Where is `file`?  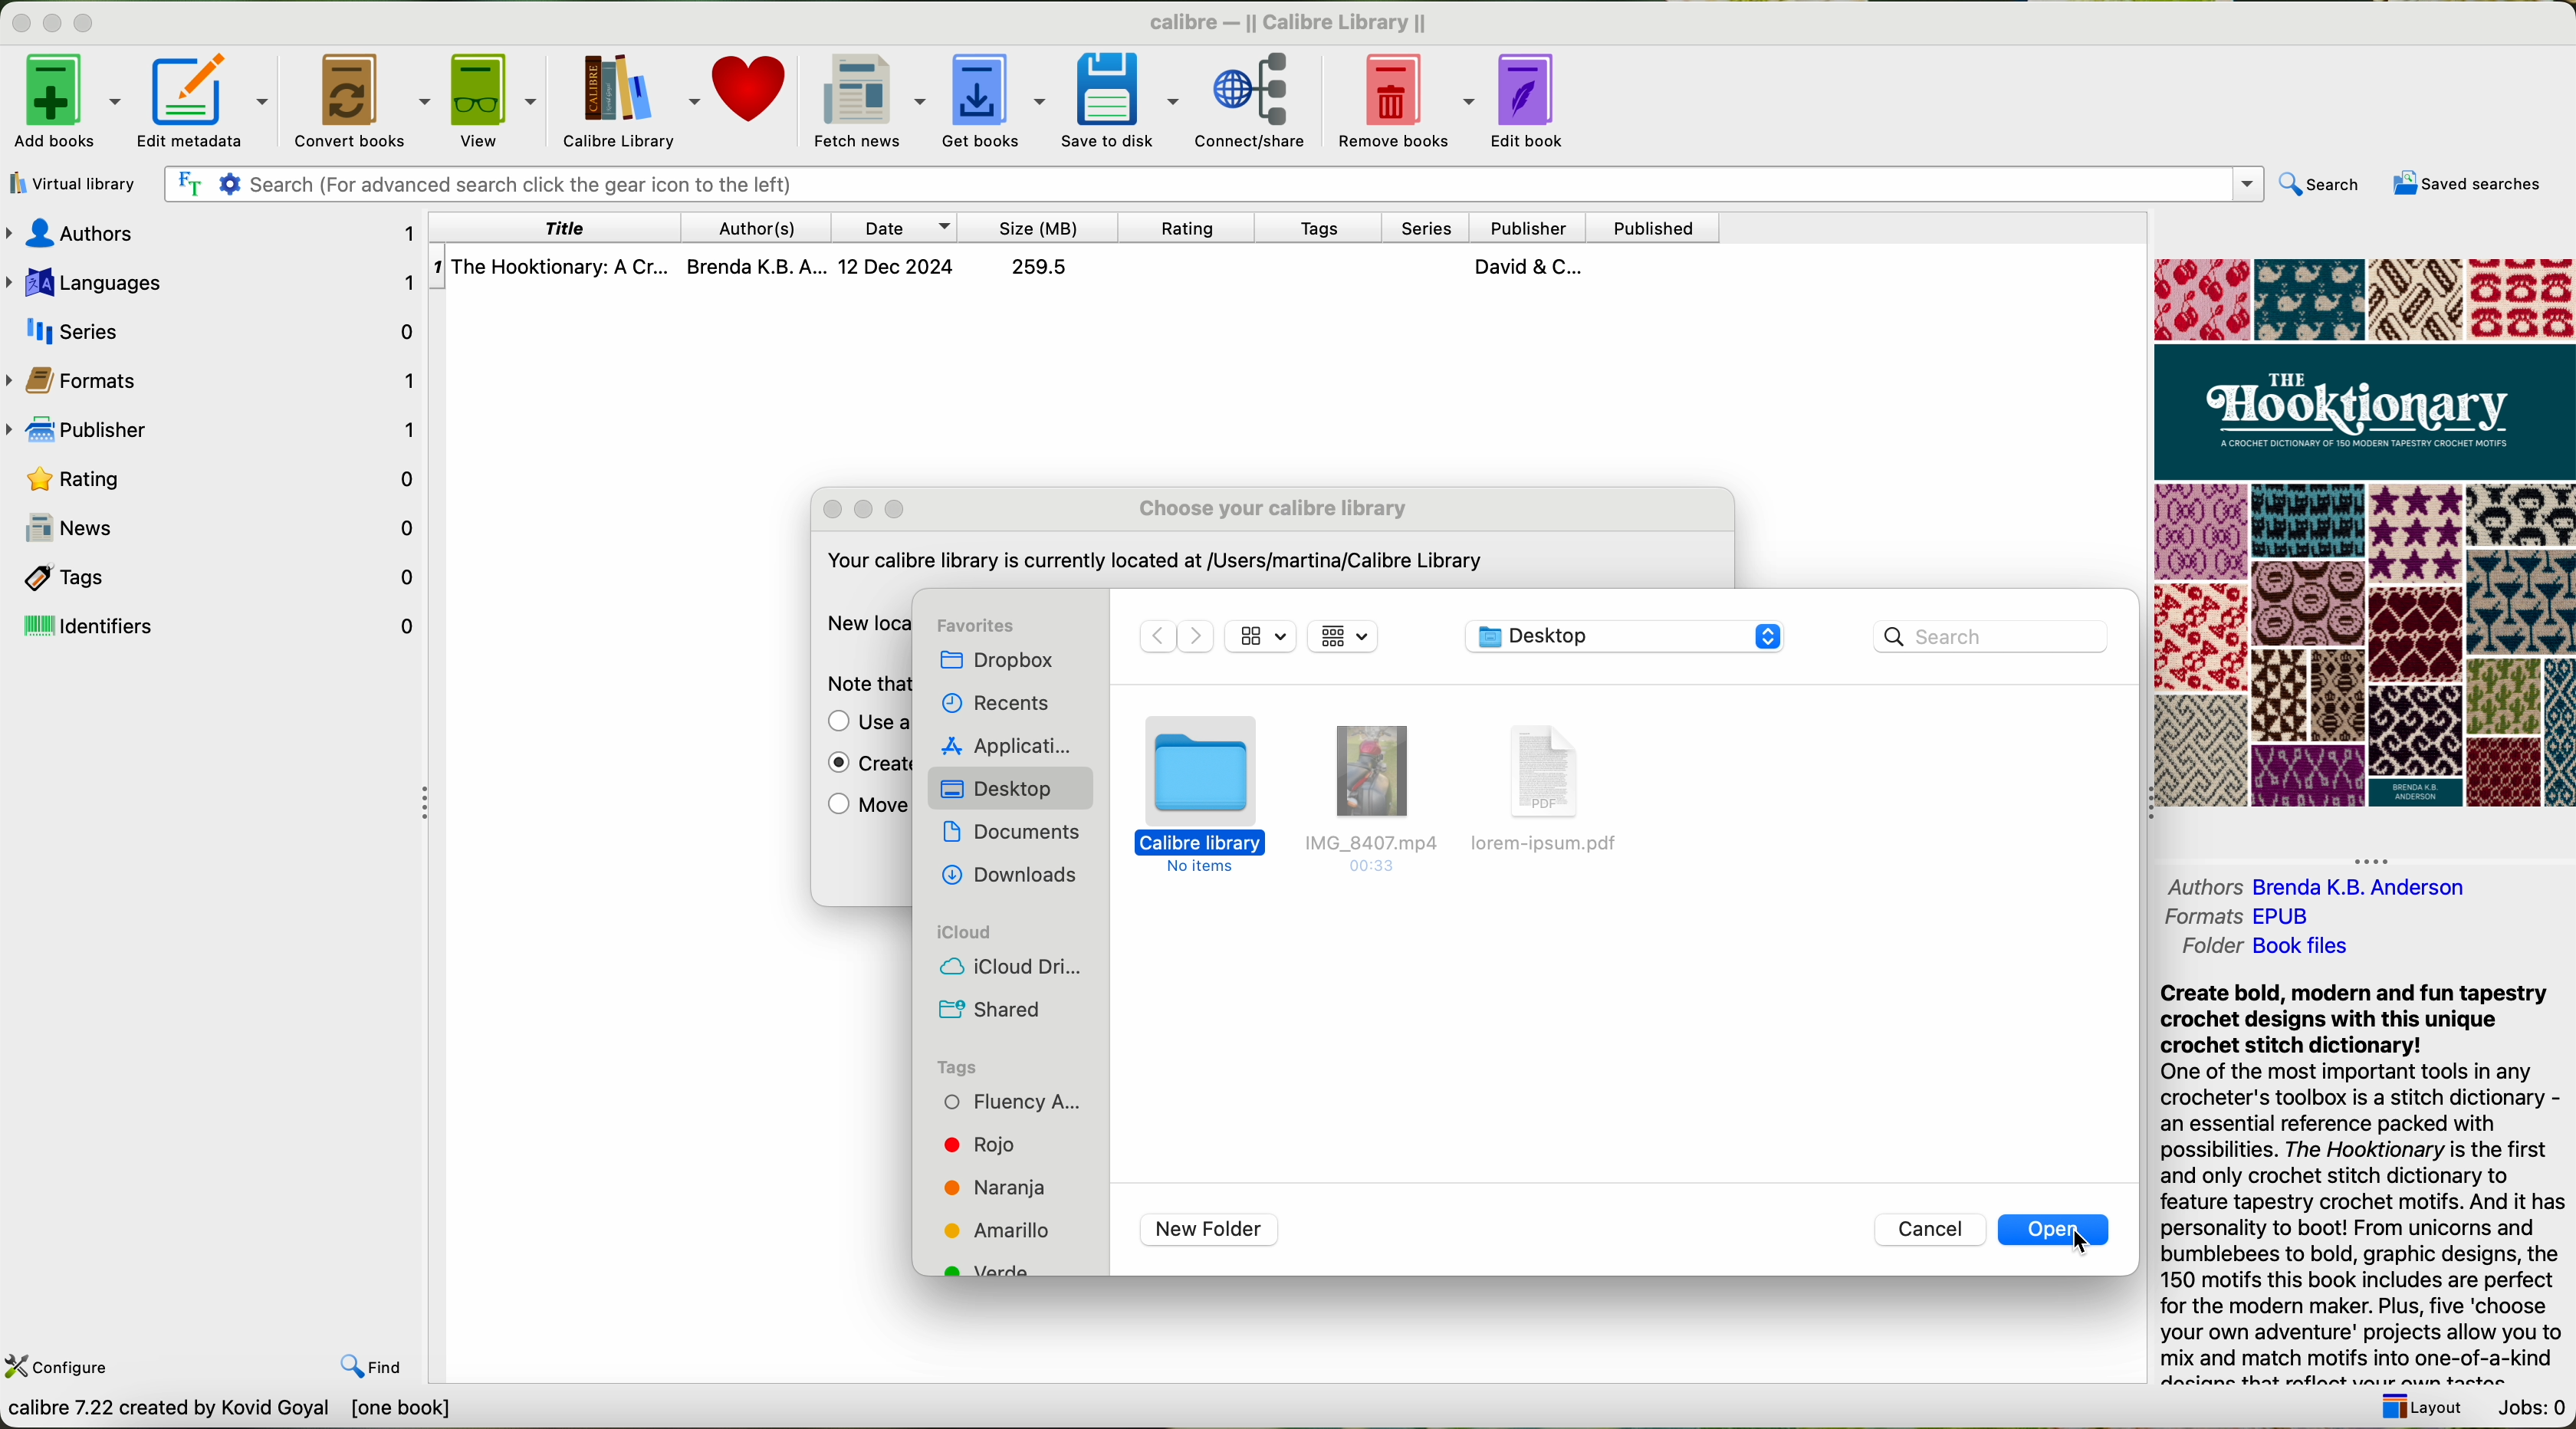
file is located at coordinates (1372, 800).